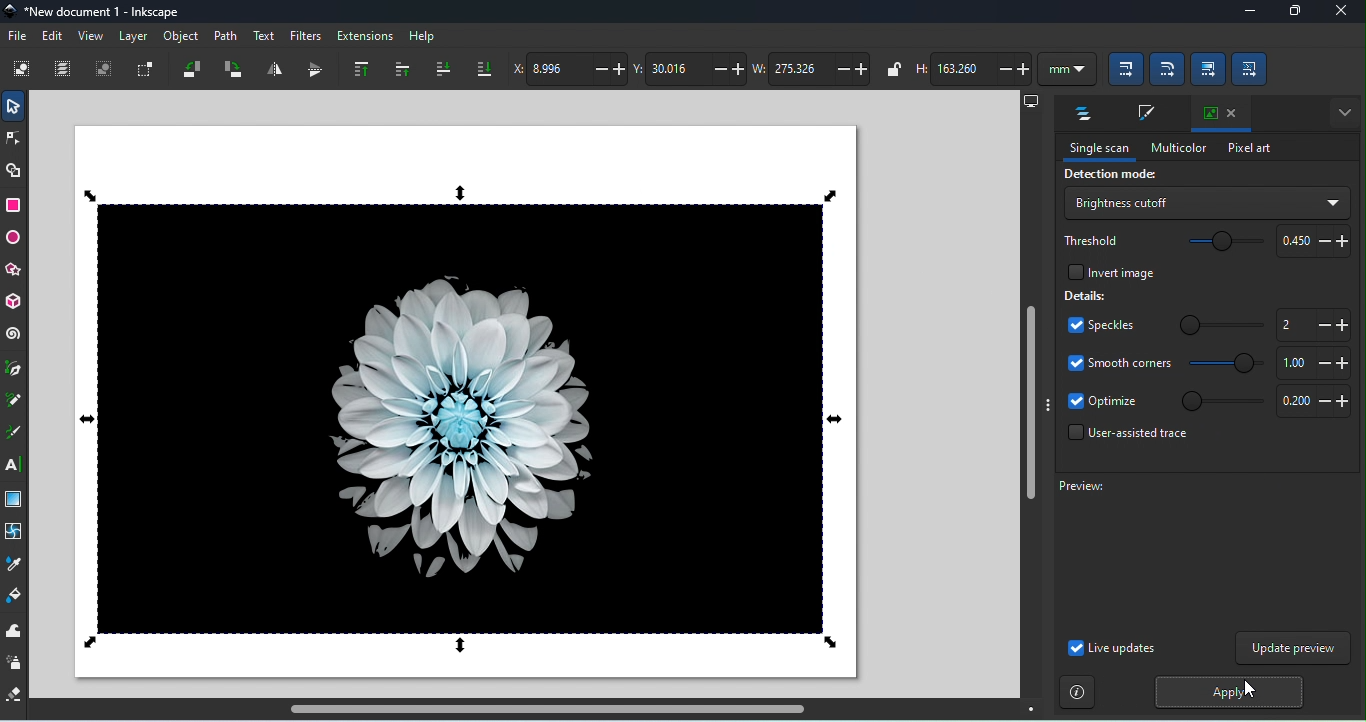 Image resolution: width=1366 pixels, height=722 pixels. I want to click on Lower selection to bottom, so click(484, 66).